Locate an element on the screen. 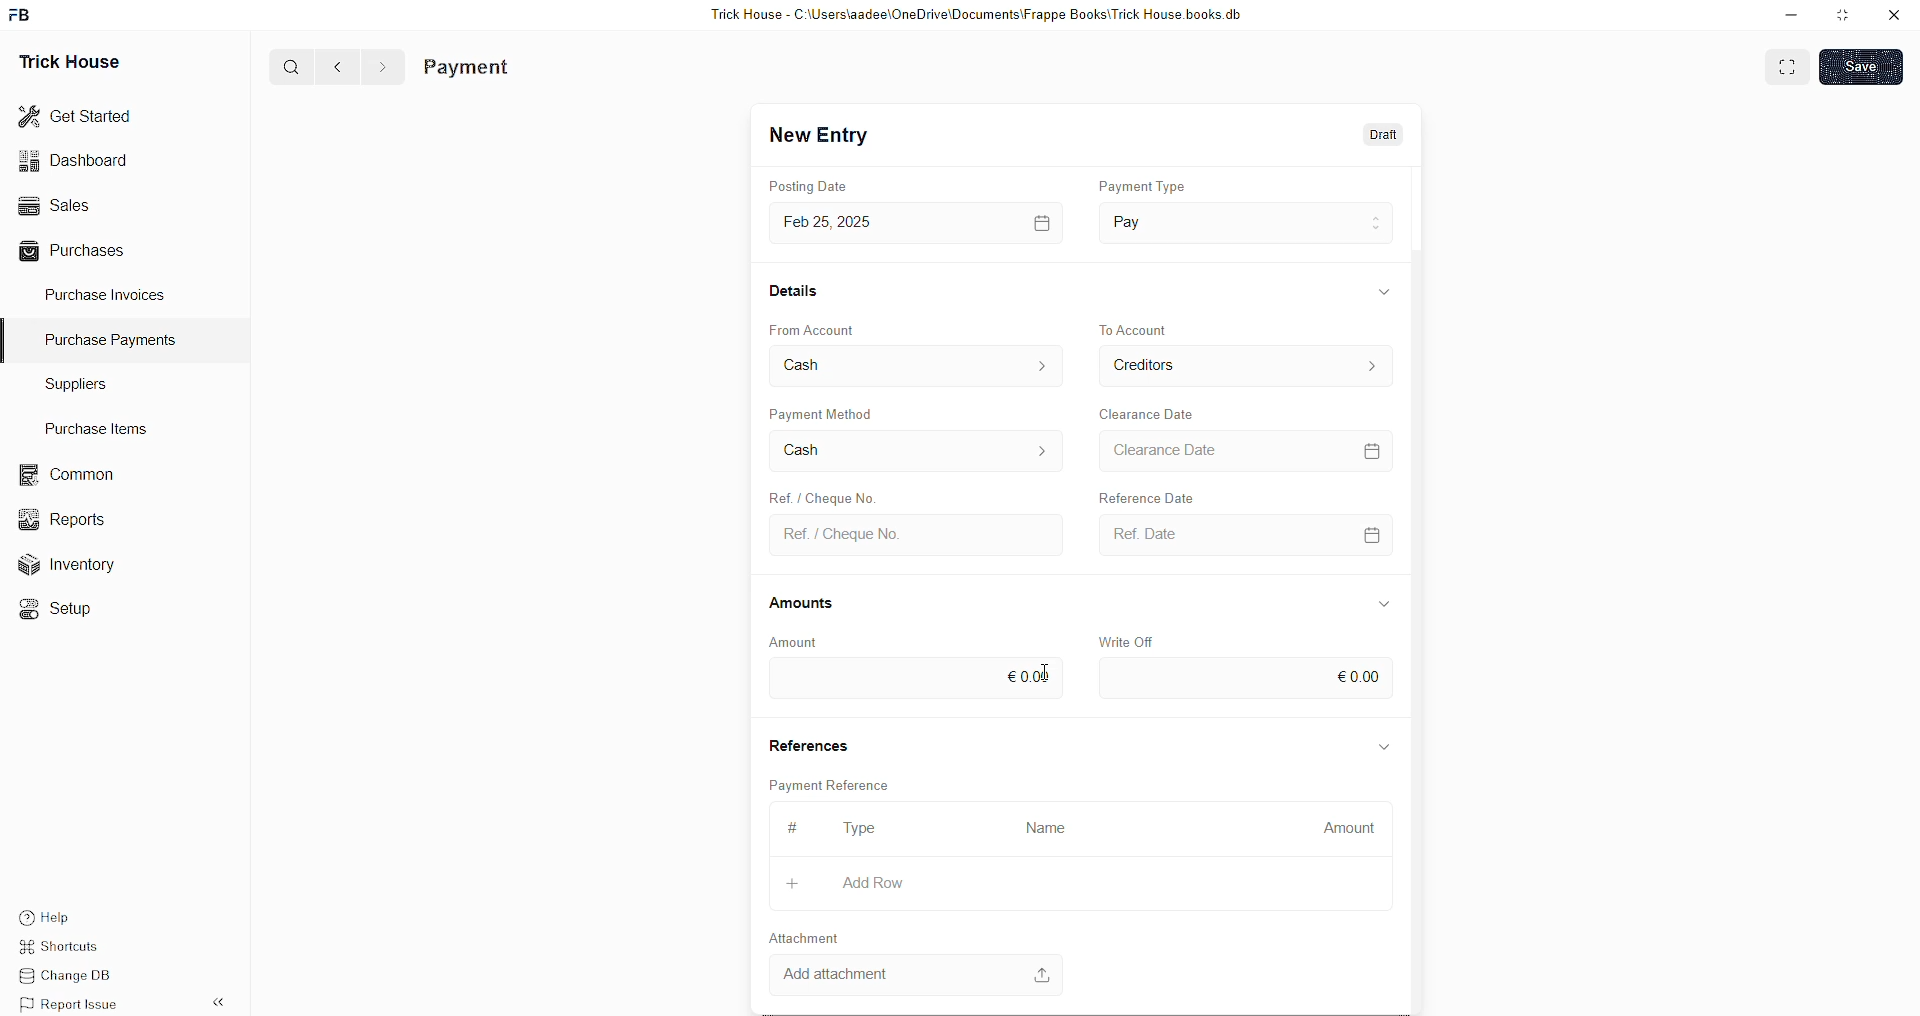  €0.00 is located at coordinates (1350, 672).